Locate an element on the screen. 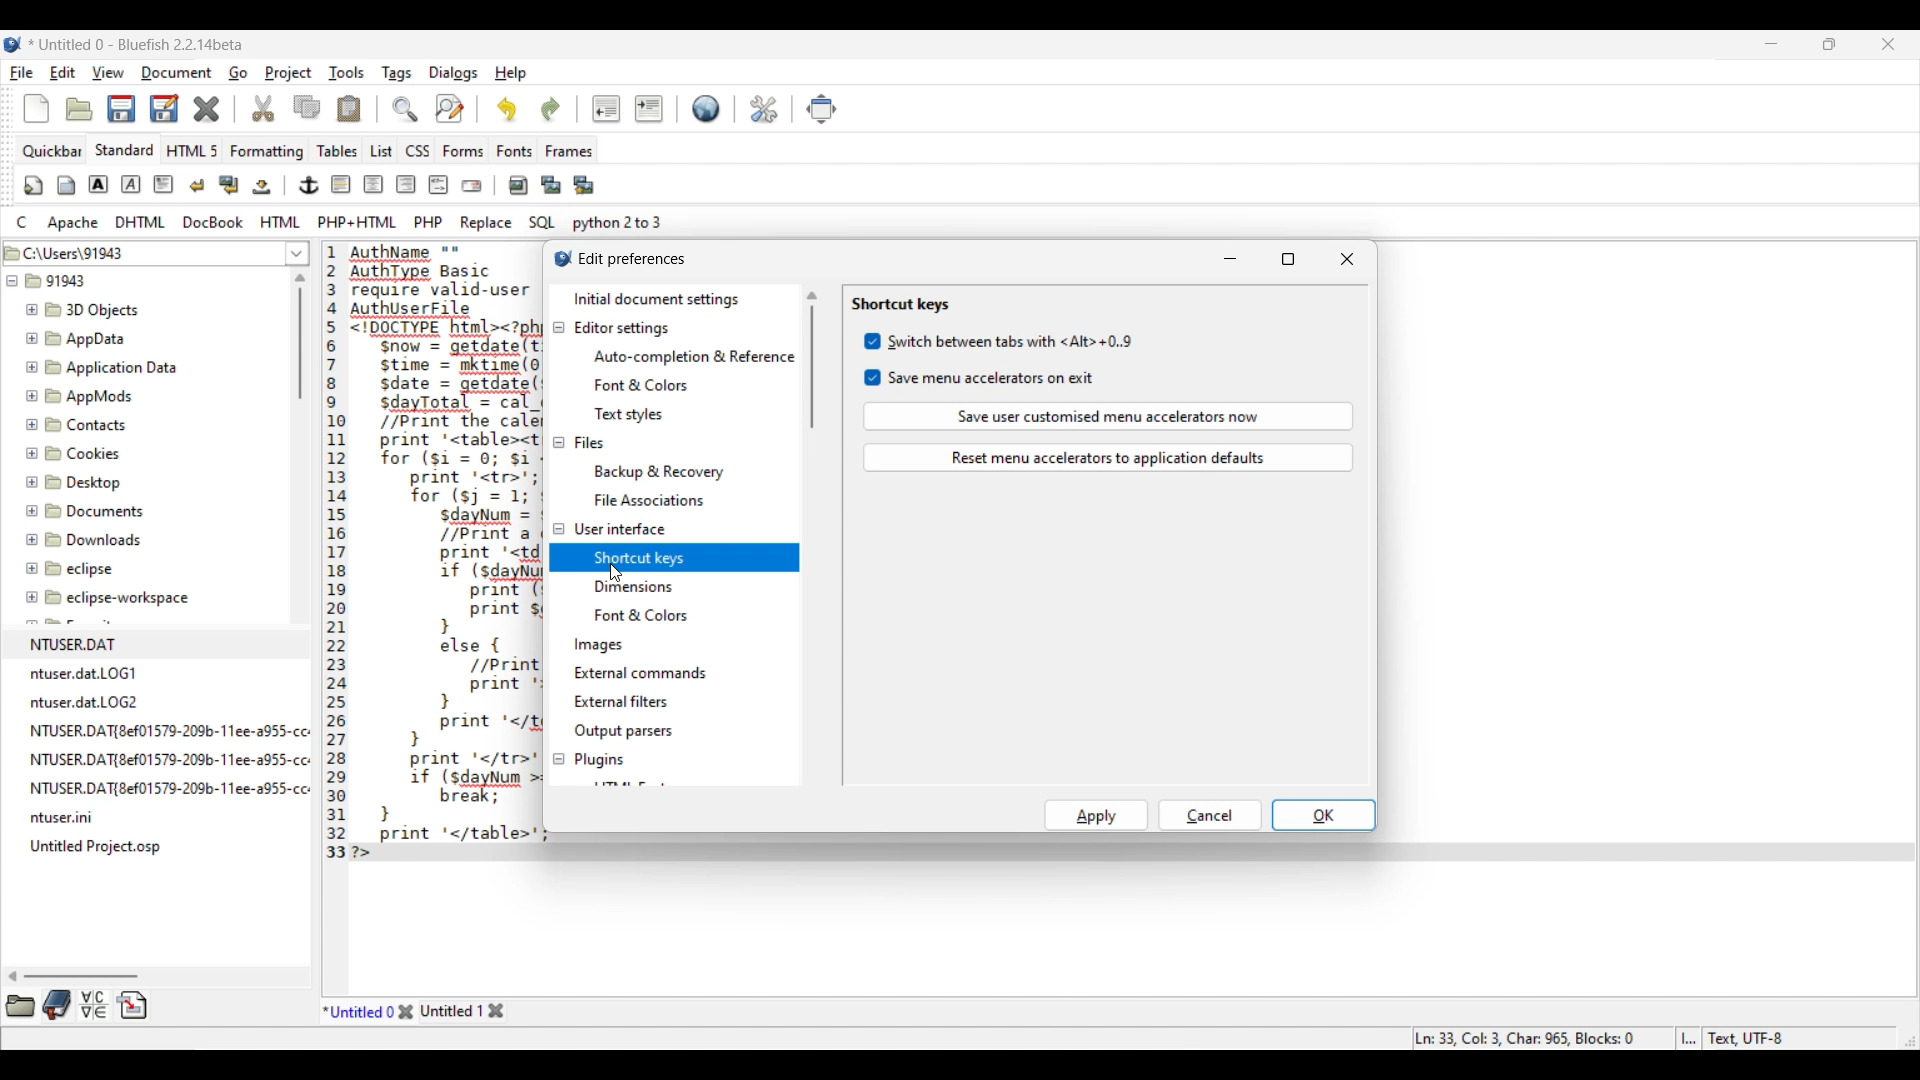  Tools menu is located at coordinates (346, 73).